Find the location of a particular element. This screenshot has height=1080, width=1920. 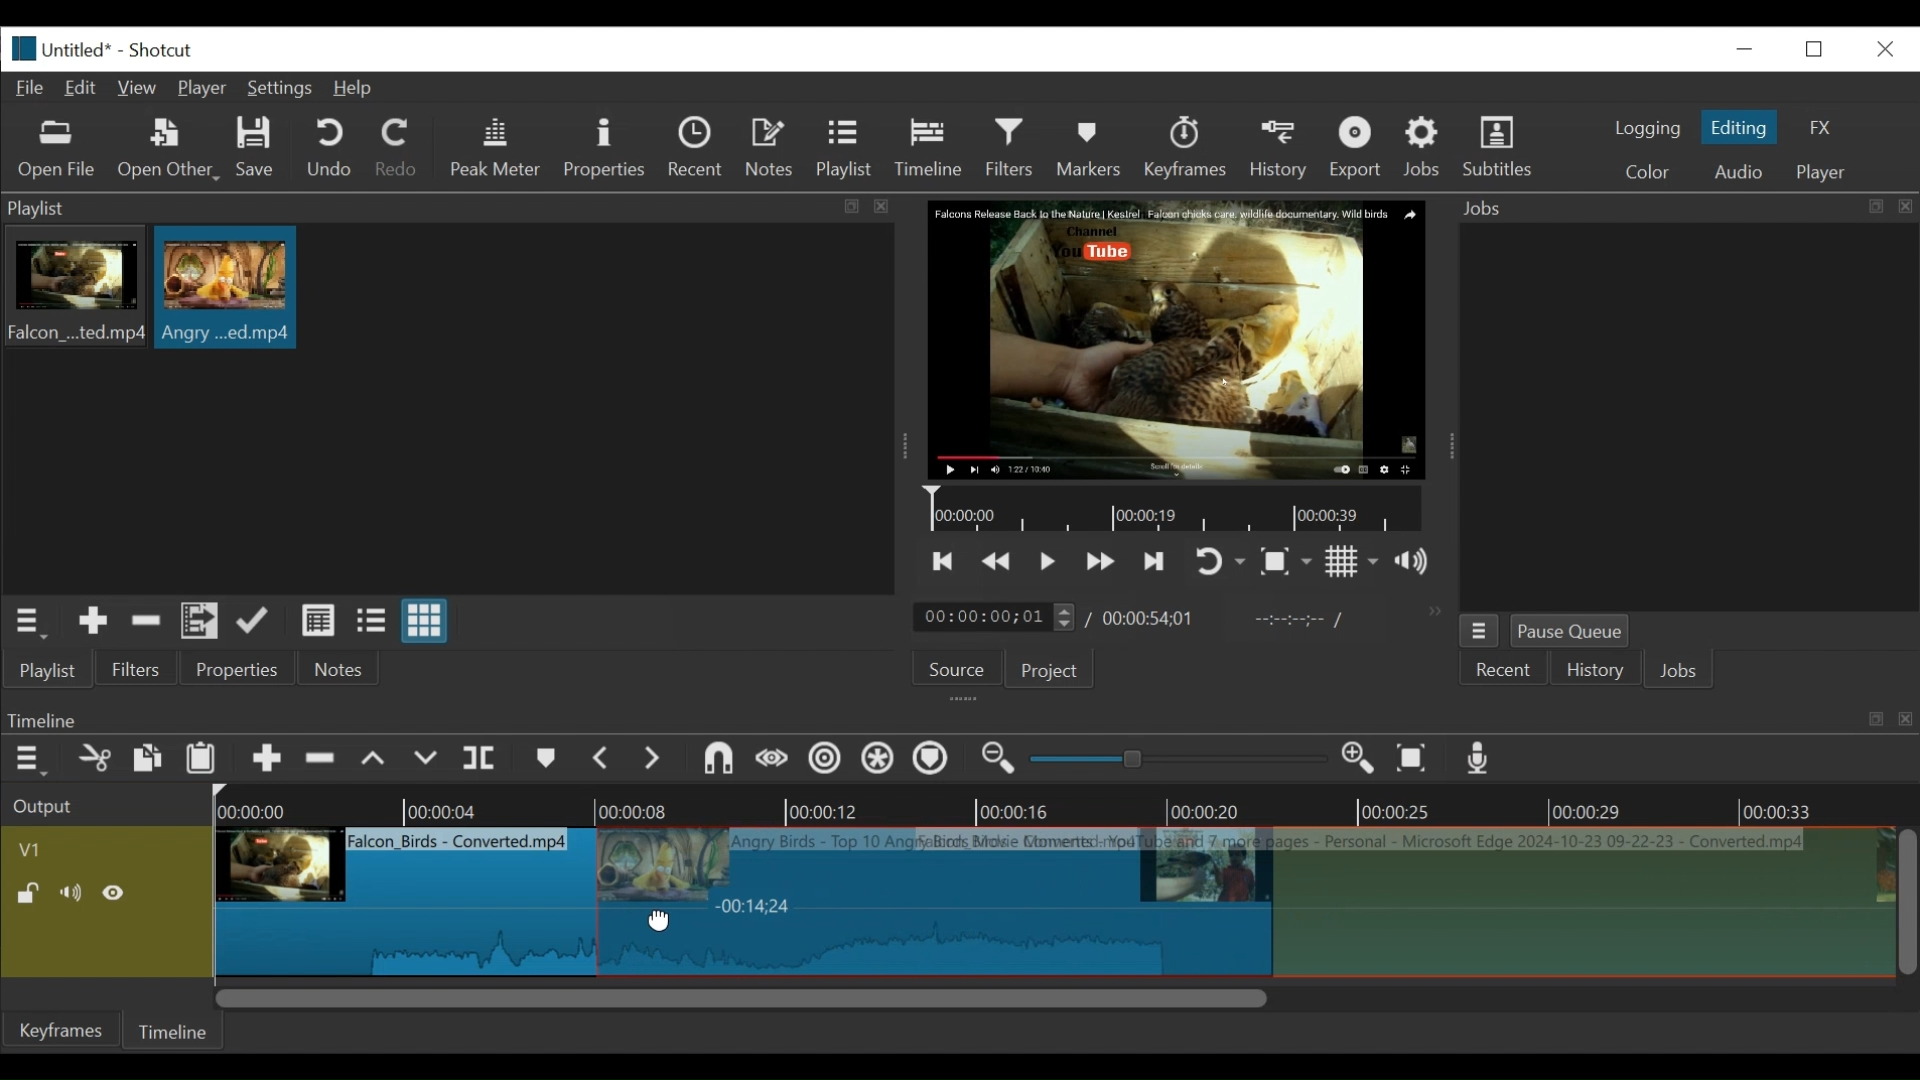

File is located at coordinates (34, 89).